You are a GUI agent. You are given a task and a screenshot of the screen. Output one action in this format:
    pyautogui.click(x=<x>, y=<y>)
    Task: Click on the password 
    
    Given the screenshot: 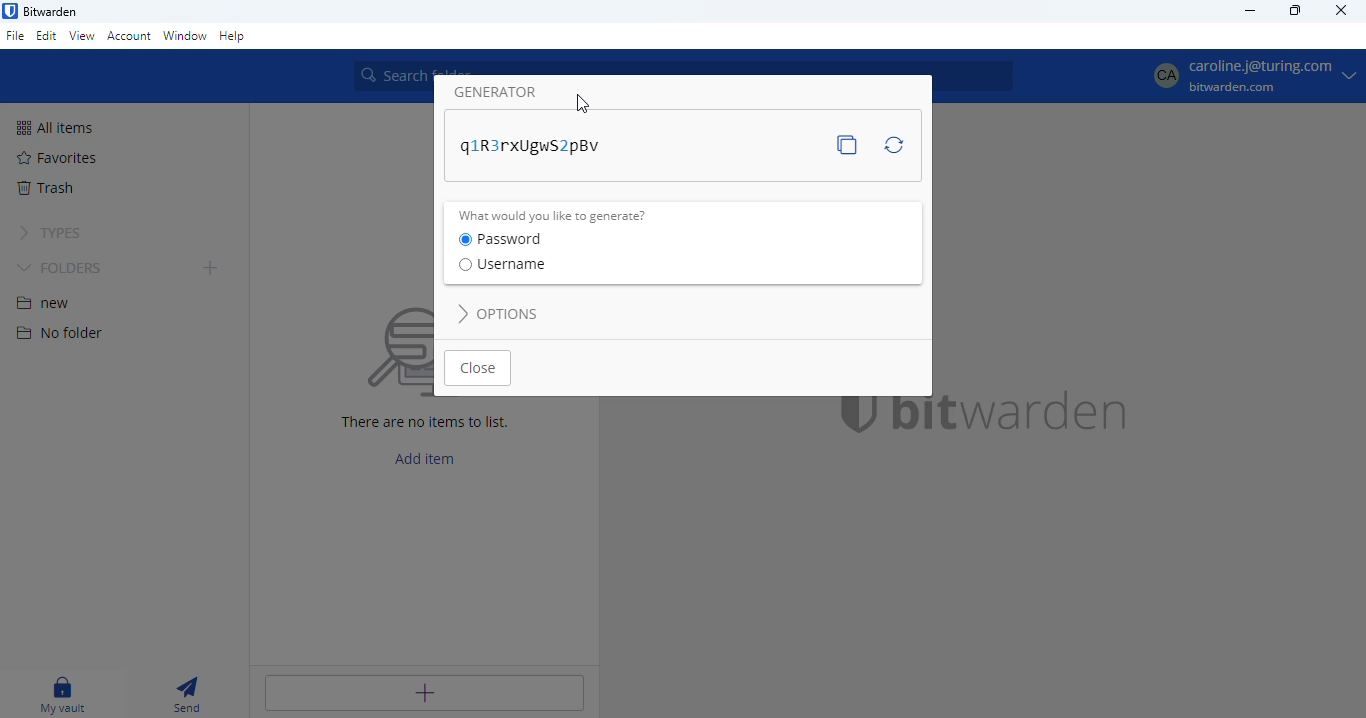 What is the action you would take?
    pyautogui.click(x=500, y=240)
    